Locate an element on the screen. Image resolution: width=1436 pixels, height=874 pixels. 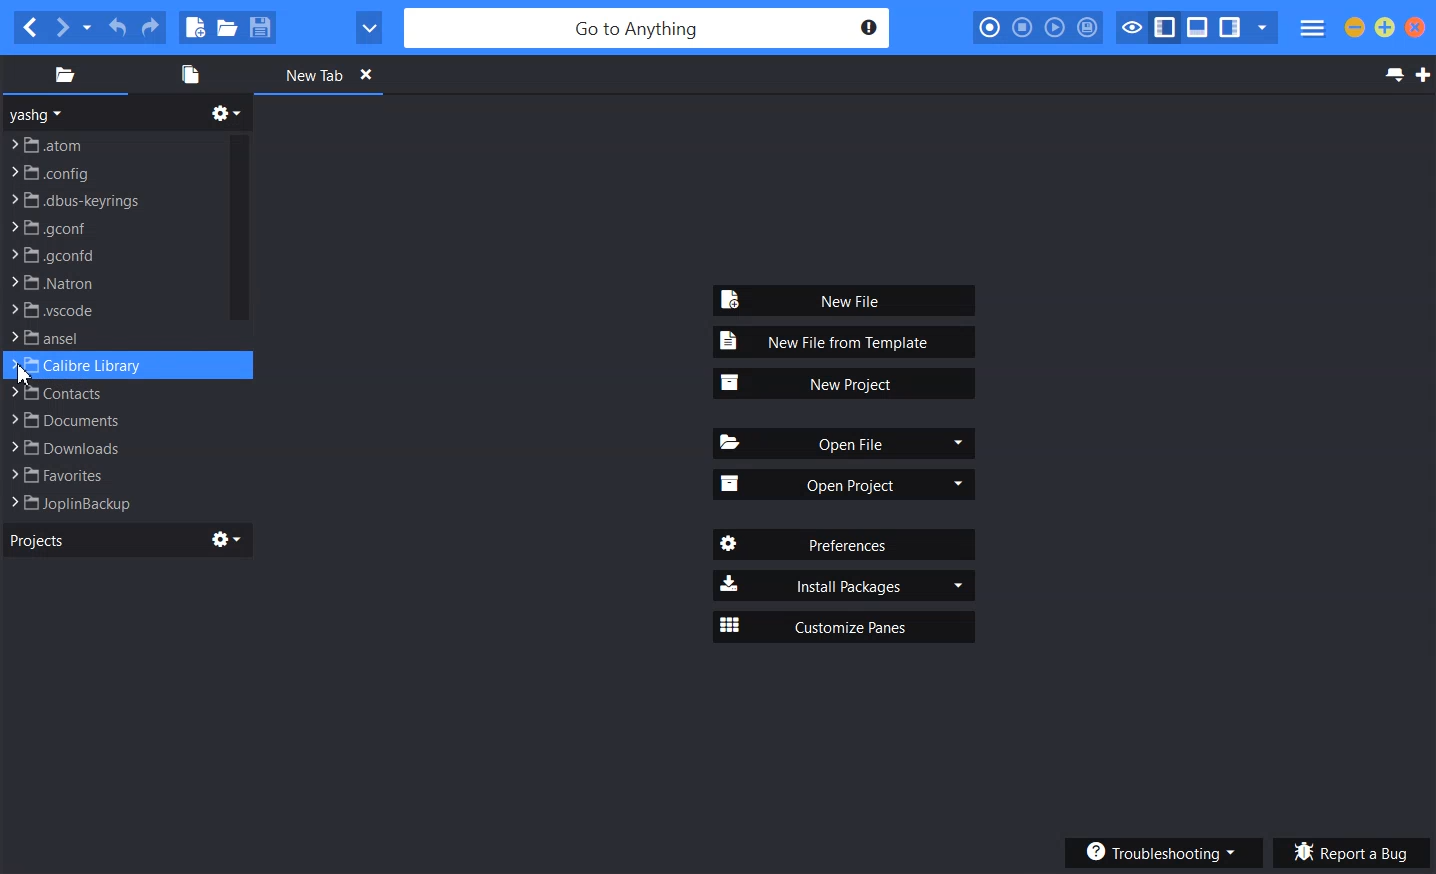
Open Project is located at coordinates (845, 483).